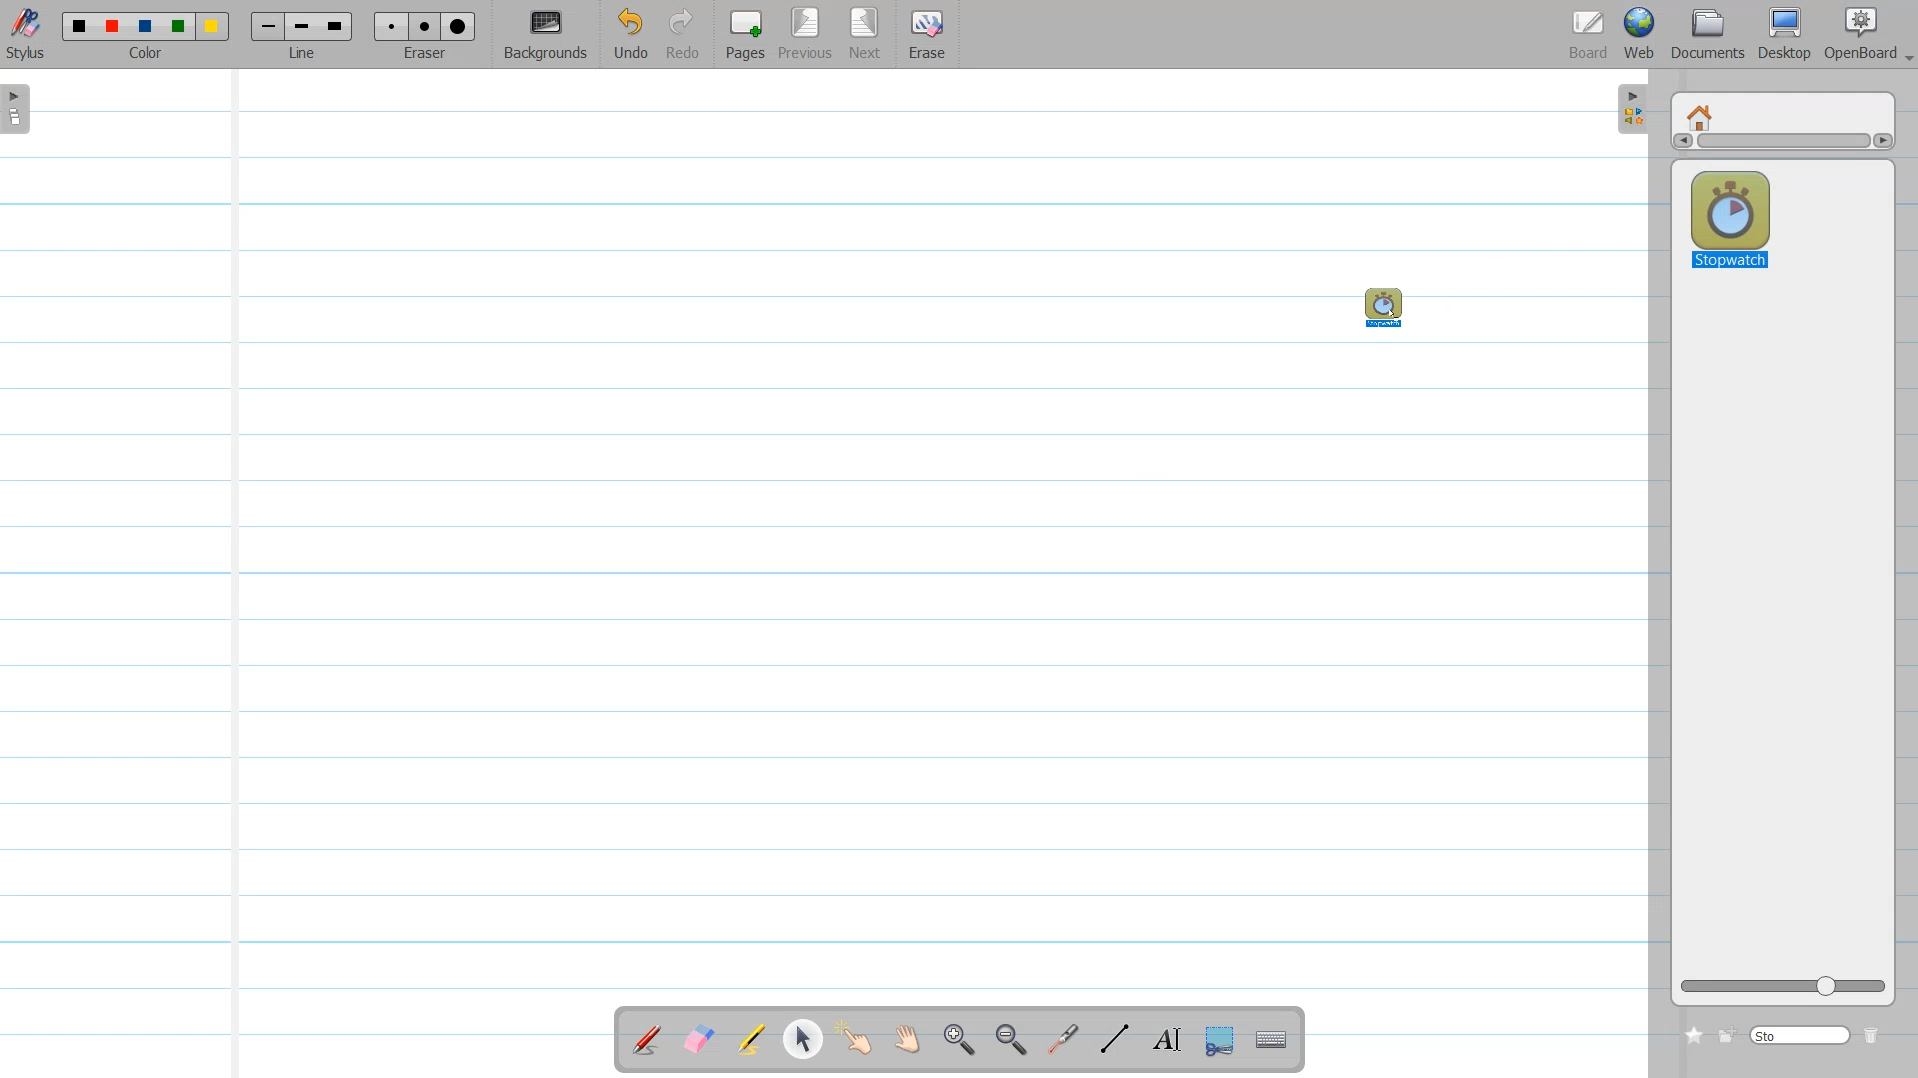 The height and width of the screenshot is (1078, 1918). Describe the element at coordinates (927, 35) in the screenshot. I see `Erase` at that location.